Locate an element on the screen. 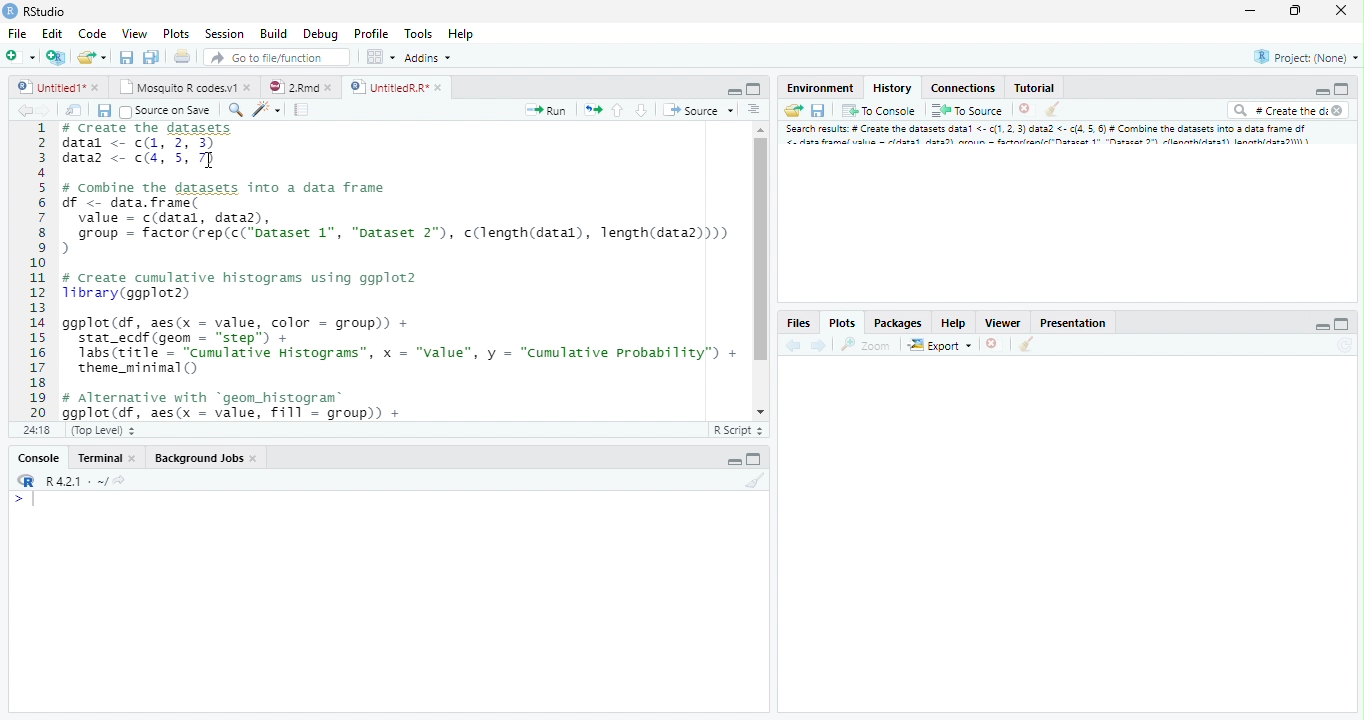 The height and width of the screenshot is (720, 1364). # Combine the dataset into a data frame f <- data.frame(value = c(datal, data),group = factor (rep(c("Dataset 1", "Dataset 2"), c(length(datal), length(data2))))create cumulative histograms using ggplot2brary (ggplot2)gplot(df, aes(x = value, color = group)) +stat_ecdf (geom = “step”) +Tabs(ritle = “cumulative Histograms”, x = "value", y = “Cumulative Probability”) +theme_mininal ()Alternative with “geom_histogram®gplot(df, aes(x = value, Fill = group)) +geon_histogram(aes(y = cumsum(.. count. .)/sun(. .count..)),position = "identity", alpha = 0.5, bins = 30) +1abs(title = “Cumulative Histograms”, x = "value", y = “Cumulative Probability”) + is located at coordinates (402, 271).